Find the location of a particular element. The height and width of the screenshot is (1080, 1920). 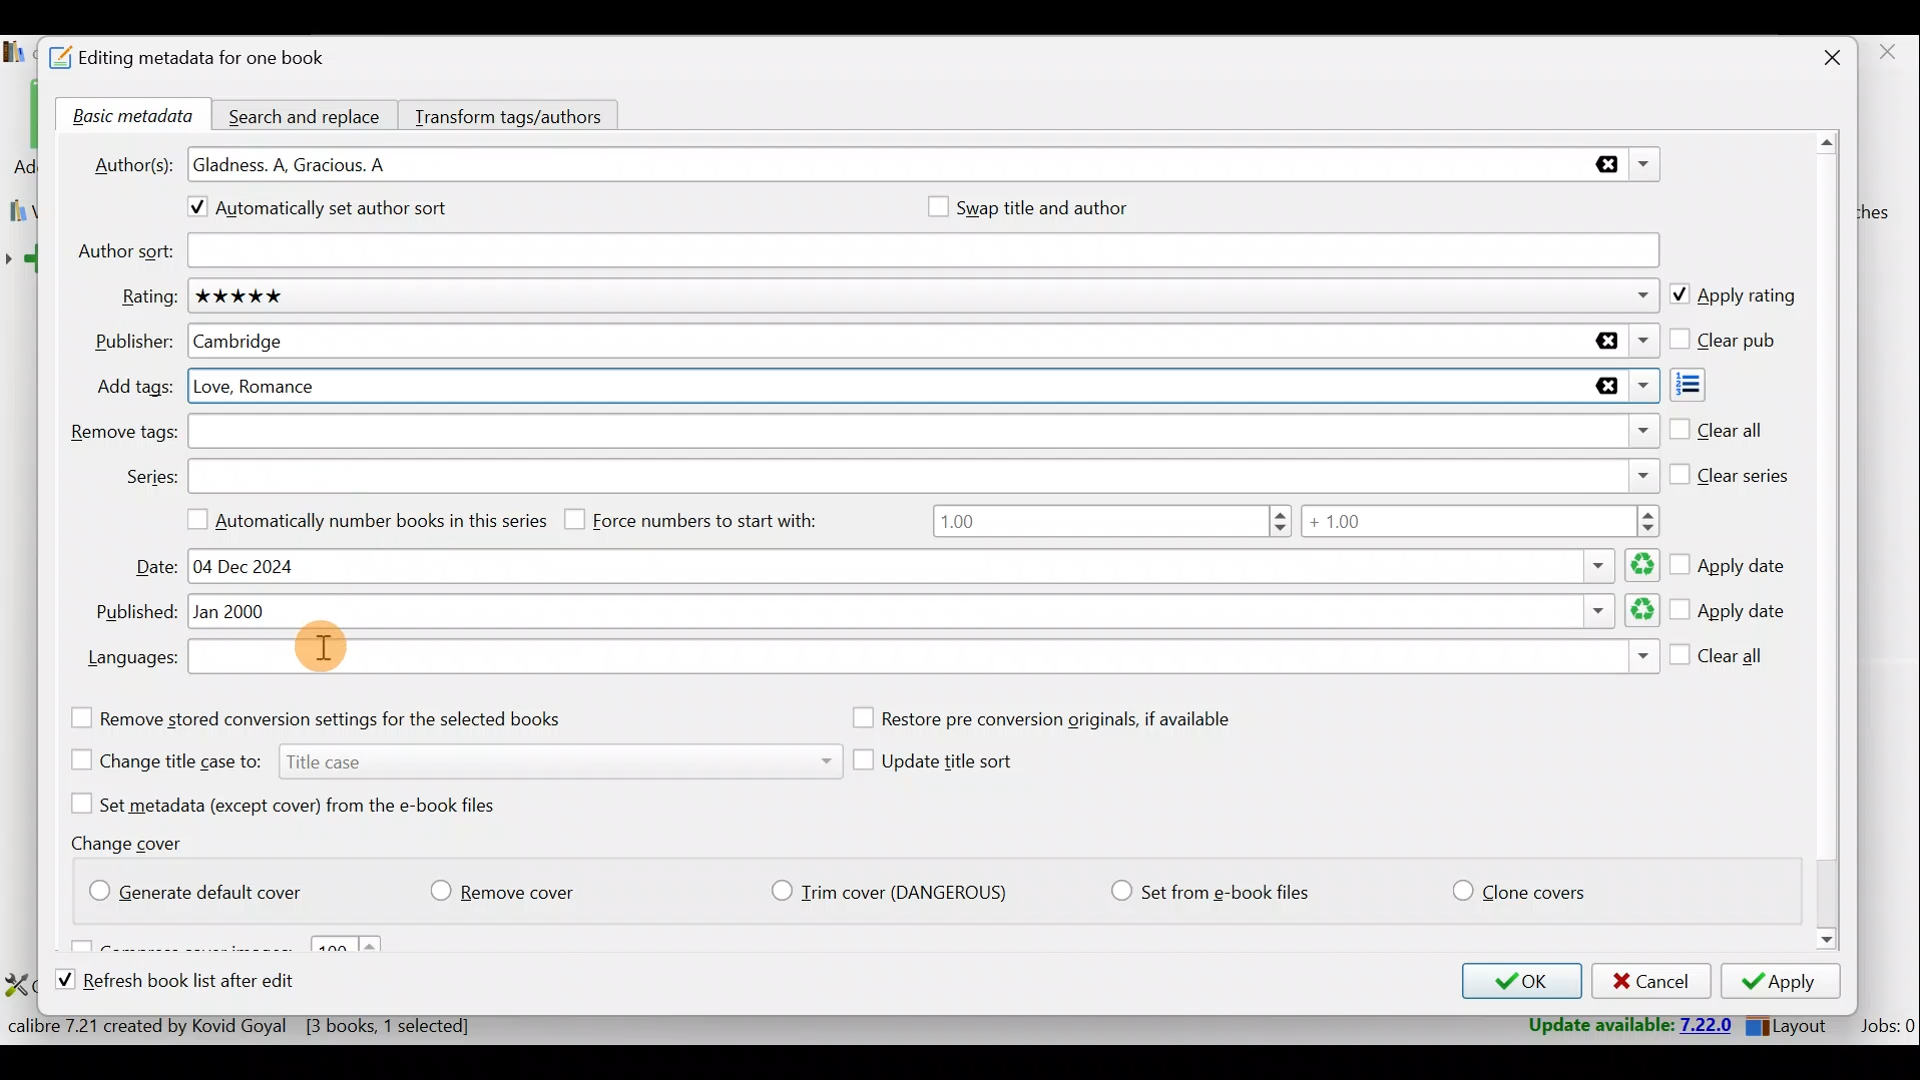

Remove cover is located at coordinates (515, 887).